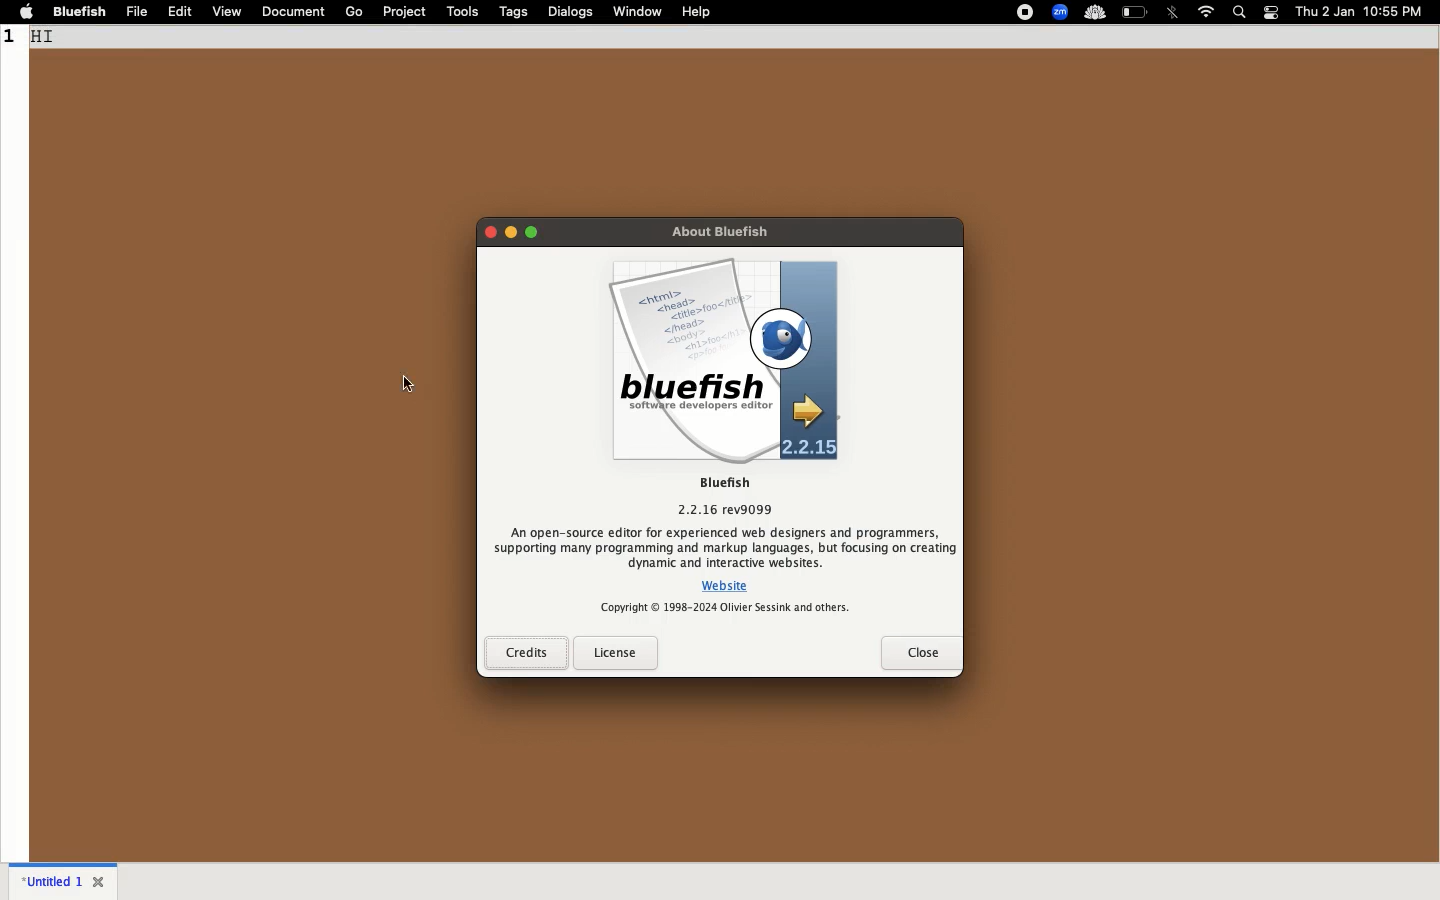 The width and height of the screenshot is (1440, 900). I want to click on close, so click(922, 653).